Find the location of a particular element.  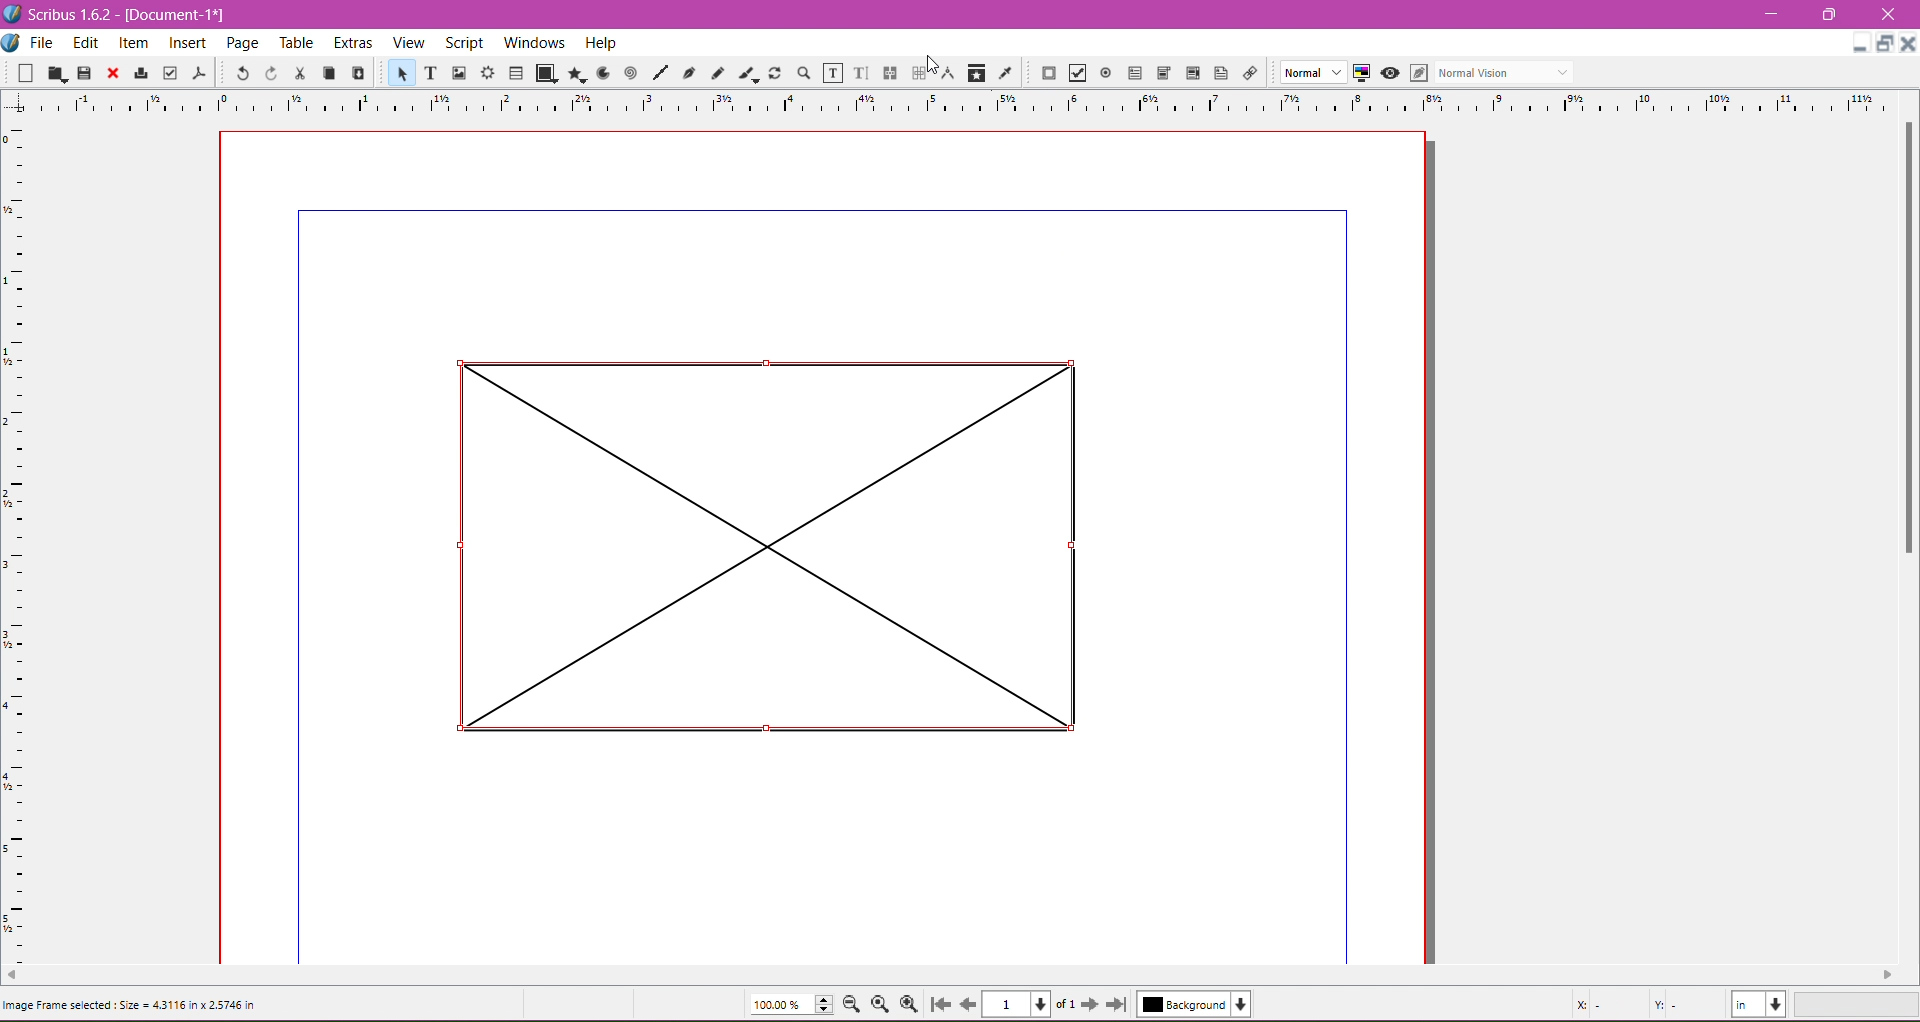

Image Frame is located at coordinates (460, 73).